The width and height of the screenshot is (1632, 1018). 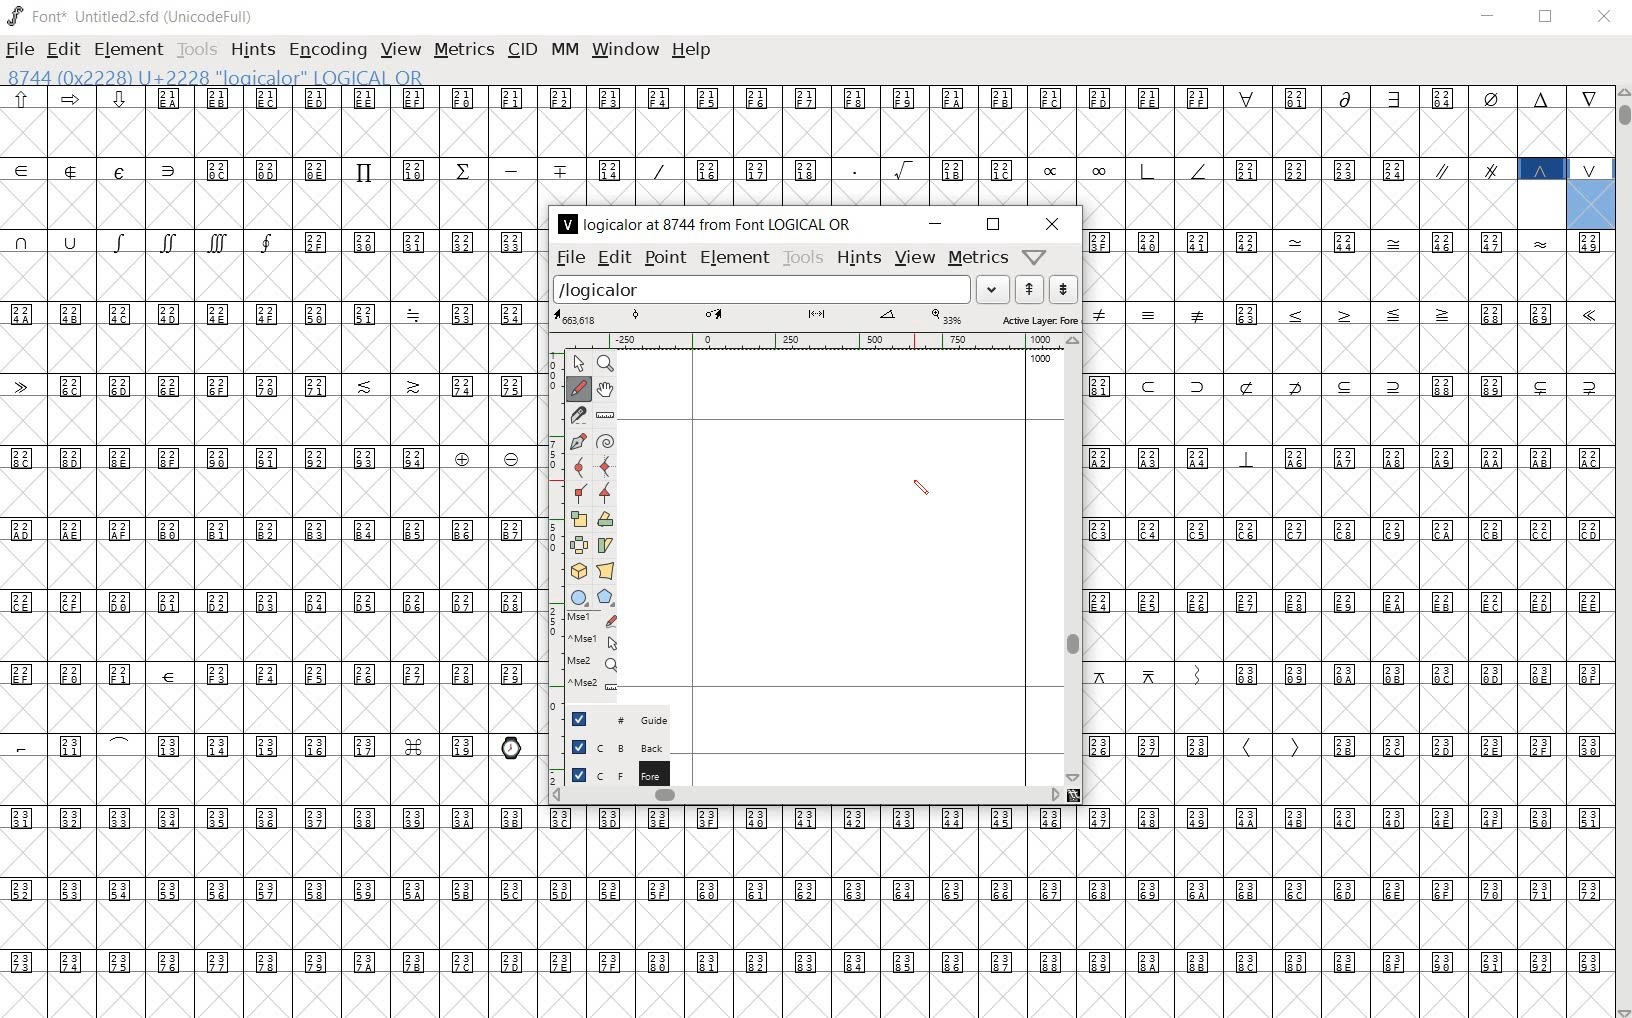 I want to click on metrics, so click(x=463, y=51).